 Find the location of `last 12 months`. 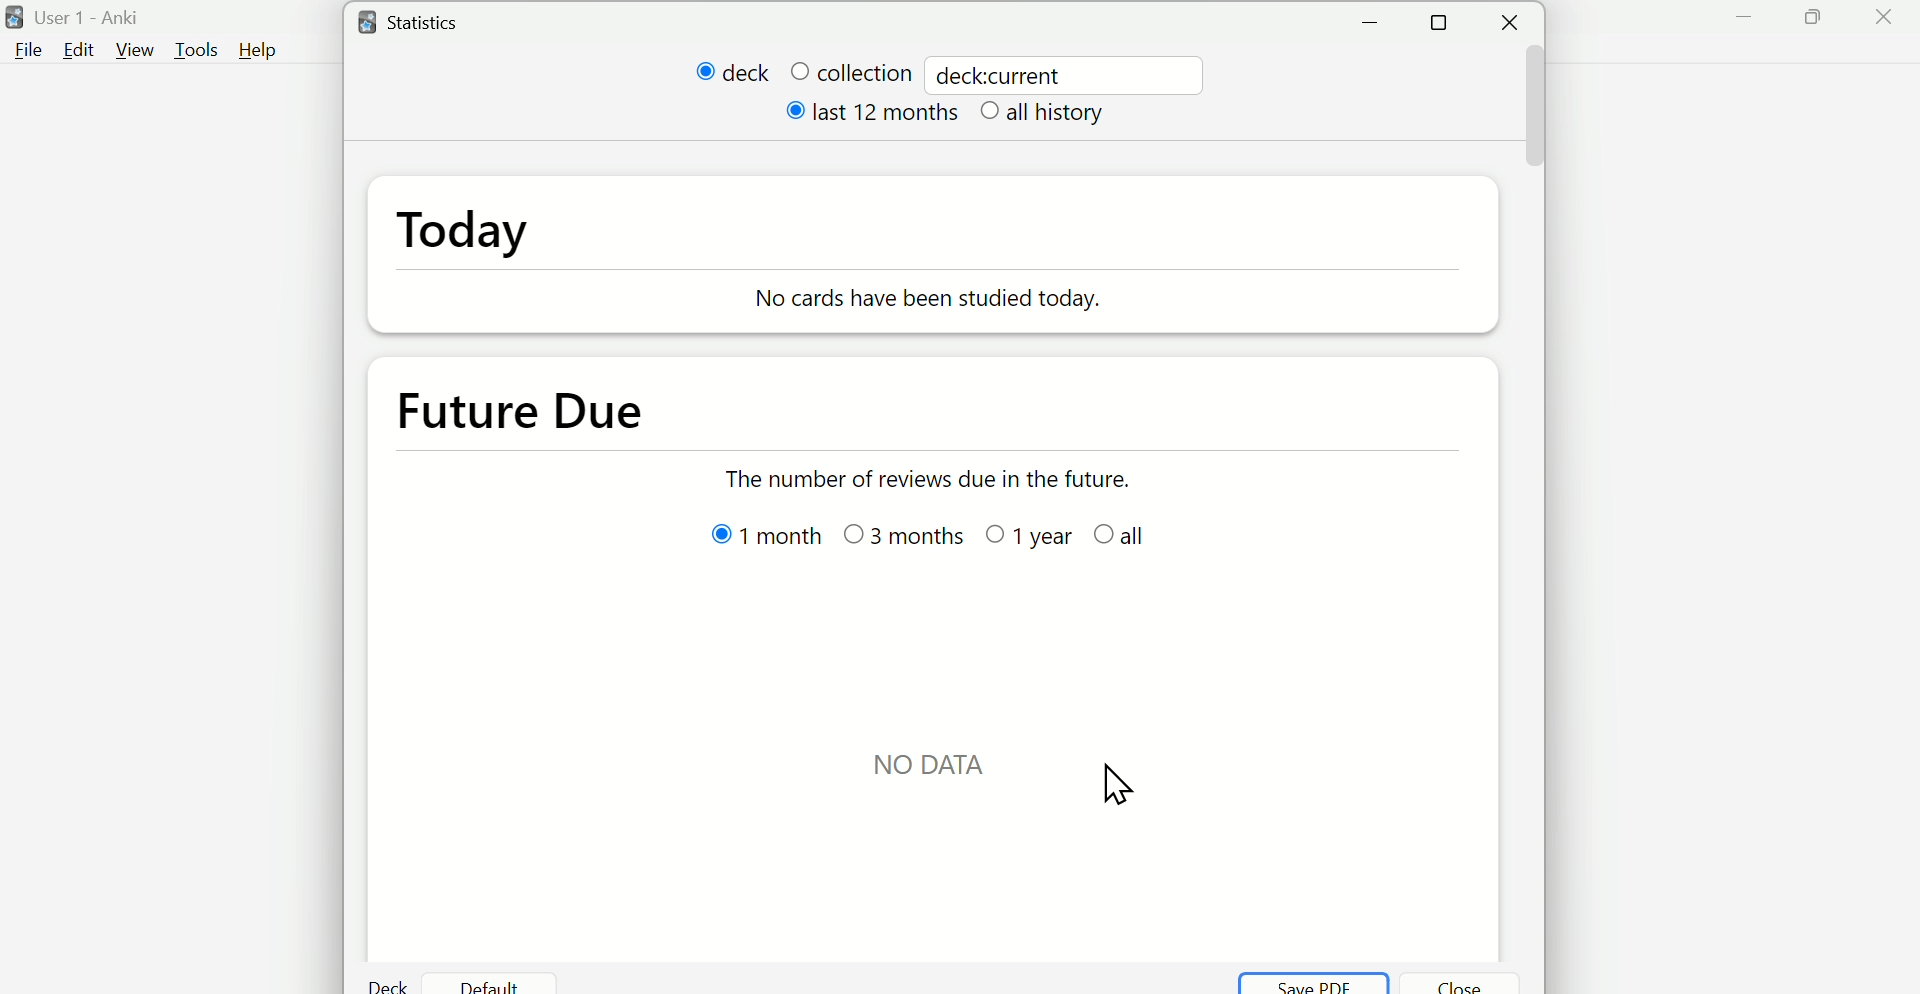

last 12 months is located at coordinates (866, 115).